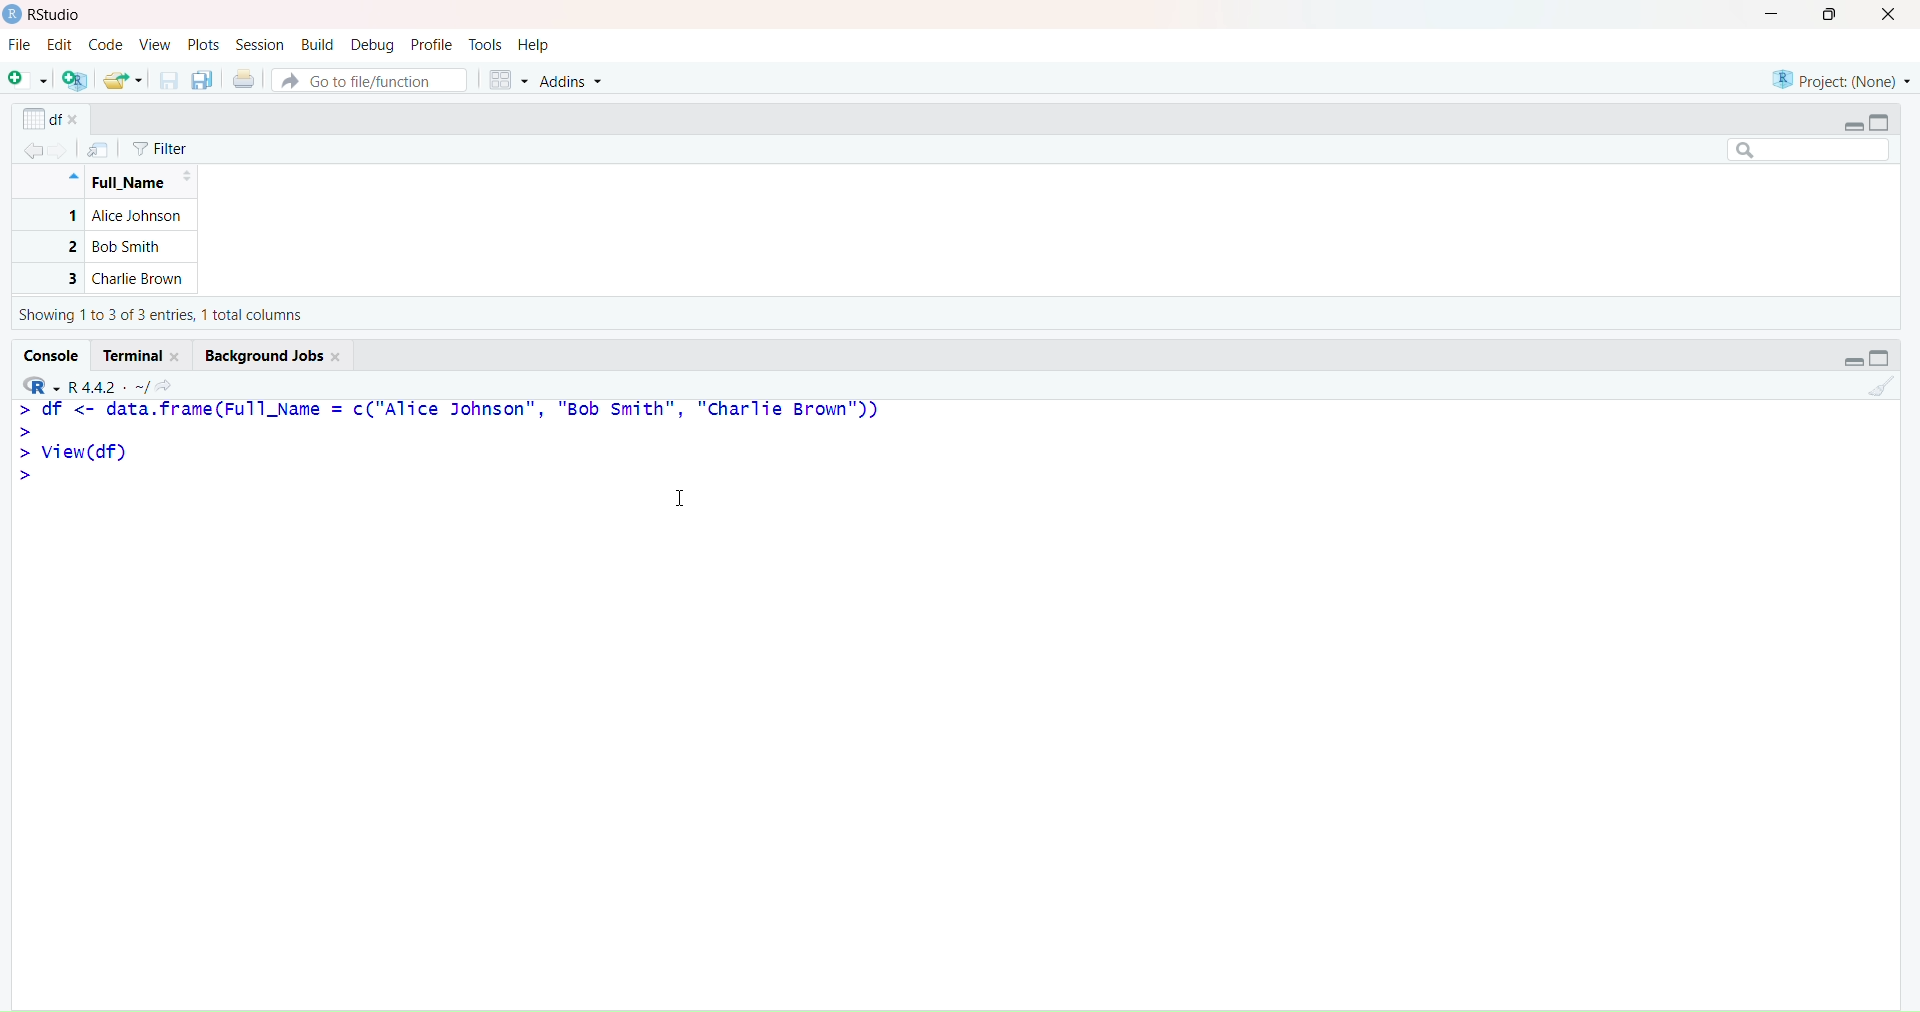  Describe the element at coordinates (1773, 18) in the screenshot. I see `Minimize` at that location.